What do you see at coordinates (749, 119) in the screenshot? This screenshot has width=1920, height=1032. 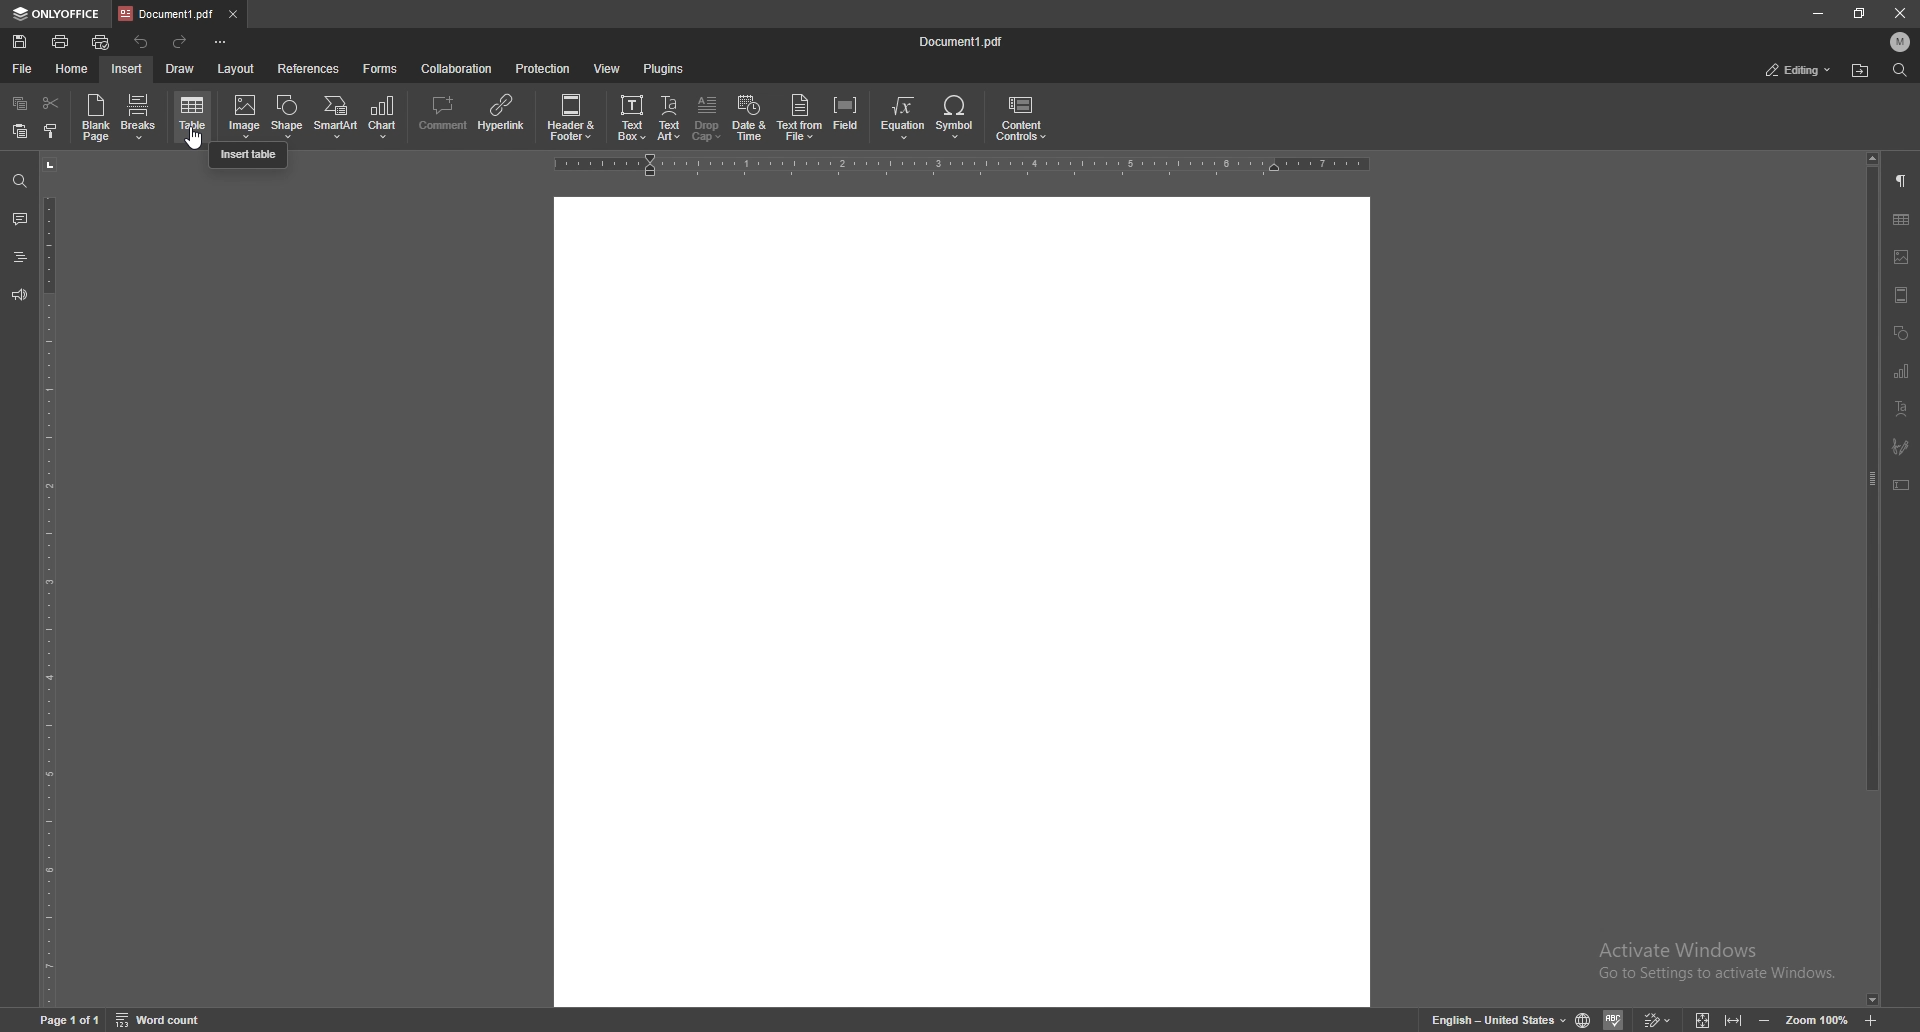 I see `date and time` at bounding box center [749, 119].